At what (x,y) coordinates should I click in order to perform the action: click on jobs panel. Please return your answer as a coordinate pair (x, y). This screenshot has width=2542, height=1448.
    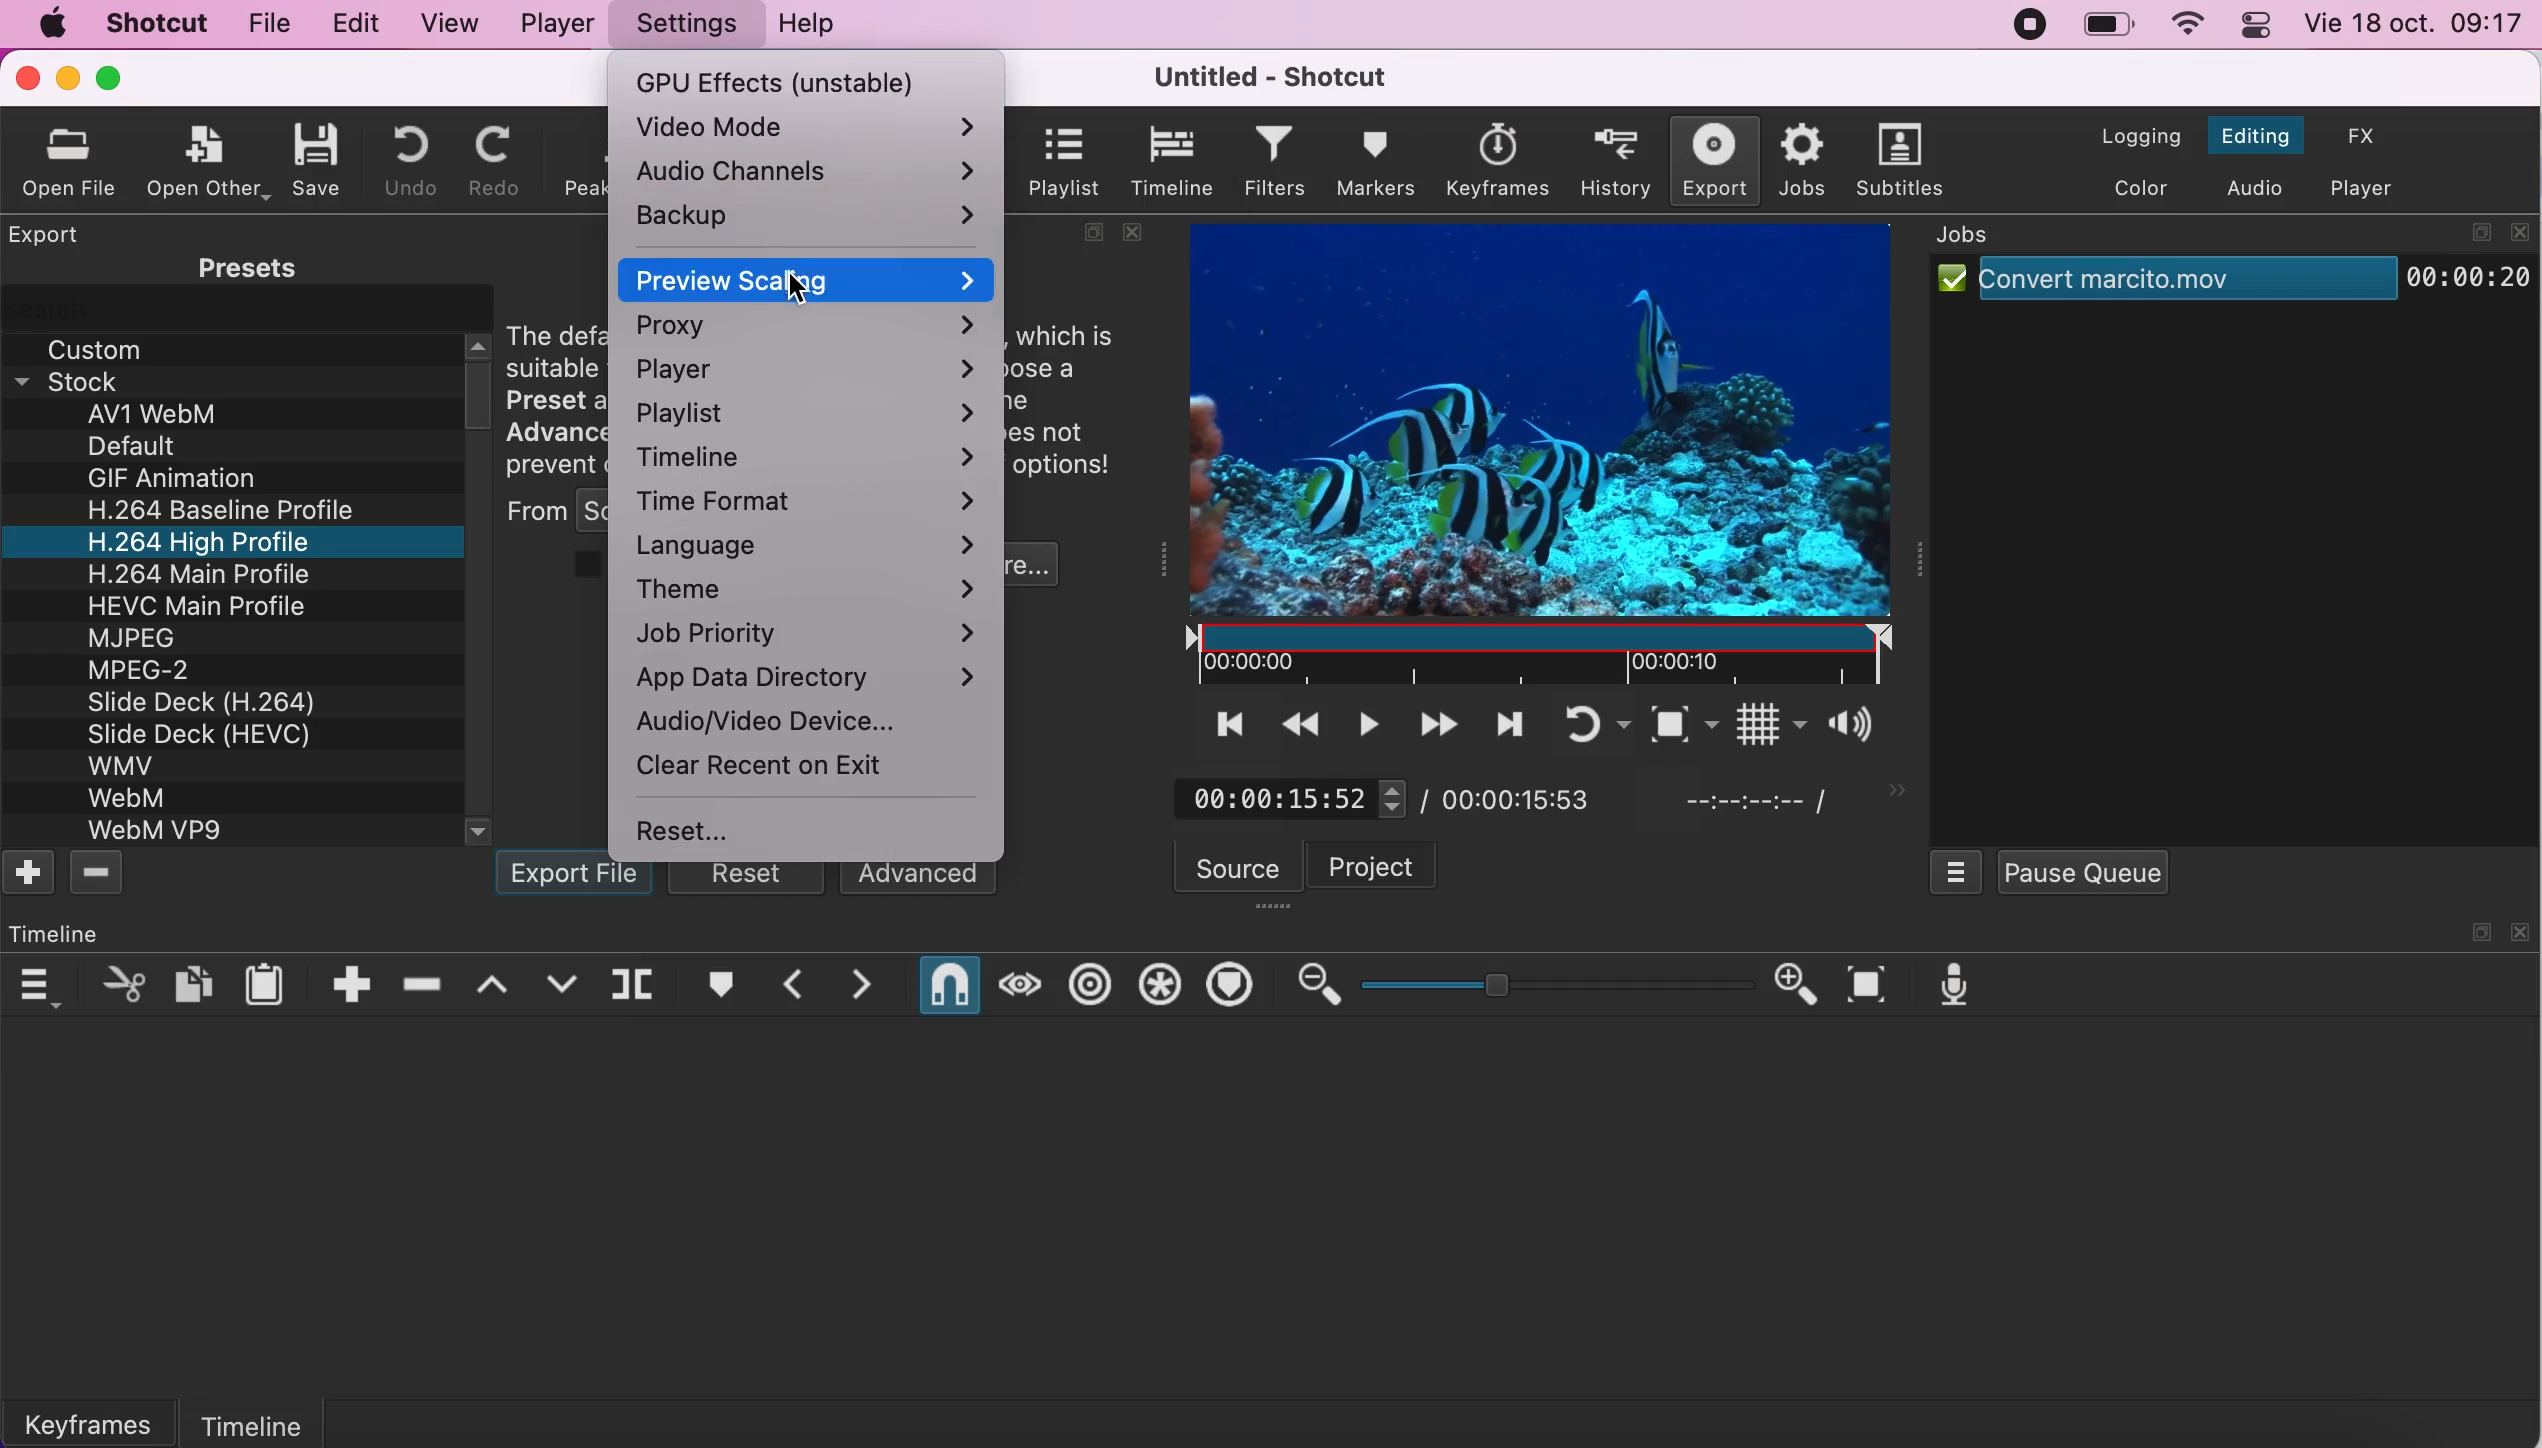
    Looking at the image, I should click on (1983, 238).